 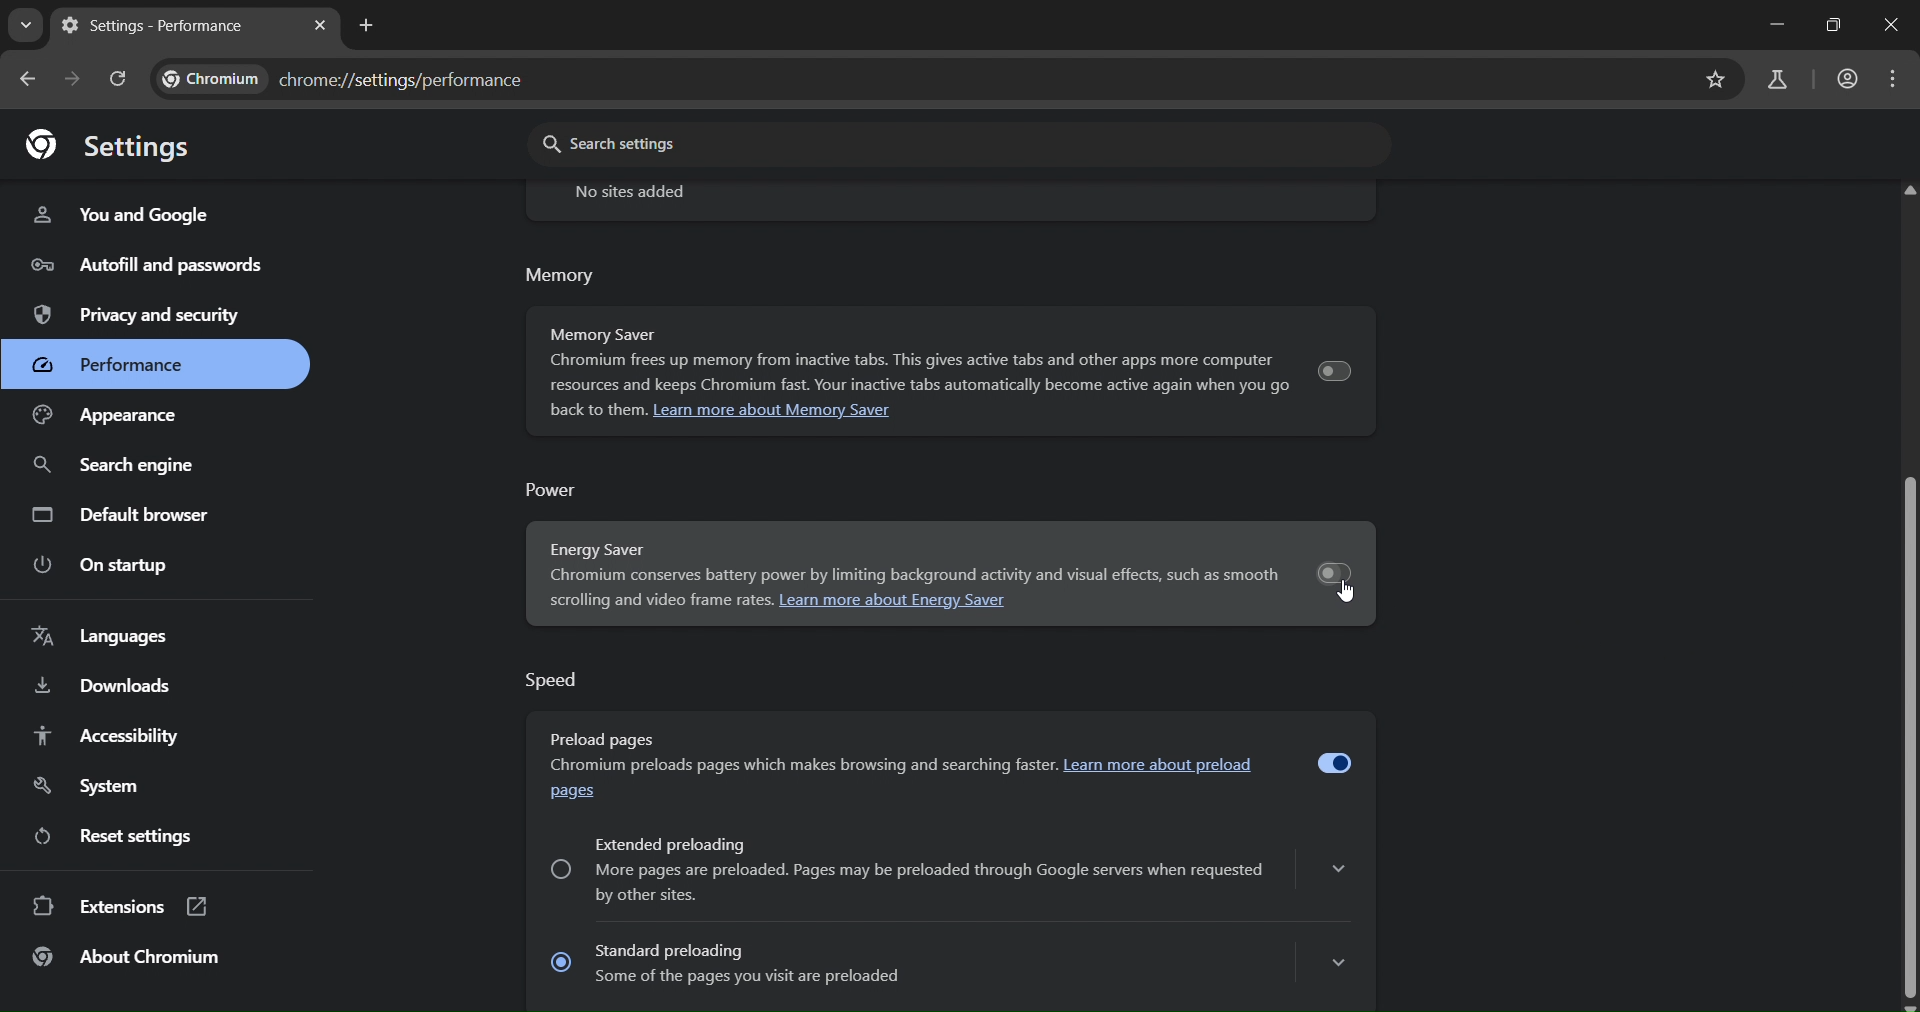 What do you see at coordinates (1897, 80) in the screenshot?
I see `menu` at bounding box center [1897, 80].